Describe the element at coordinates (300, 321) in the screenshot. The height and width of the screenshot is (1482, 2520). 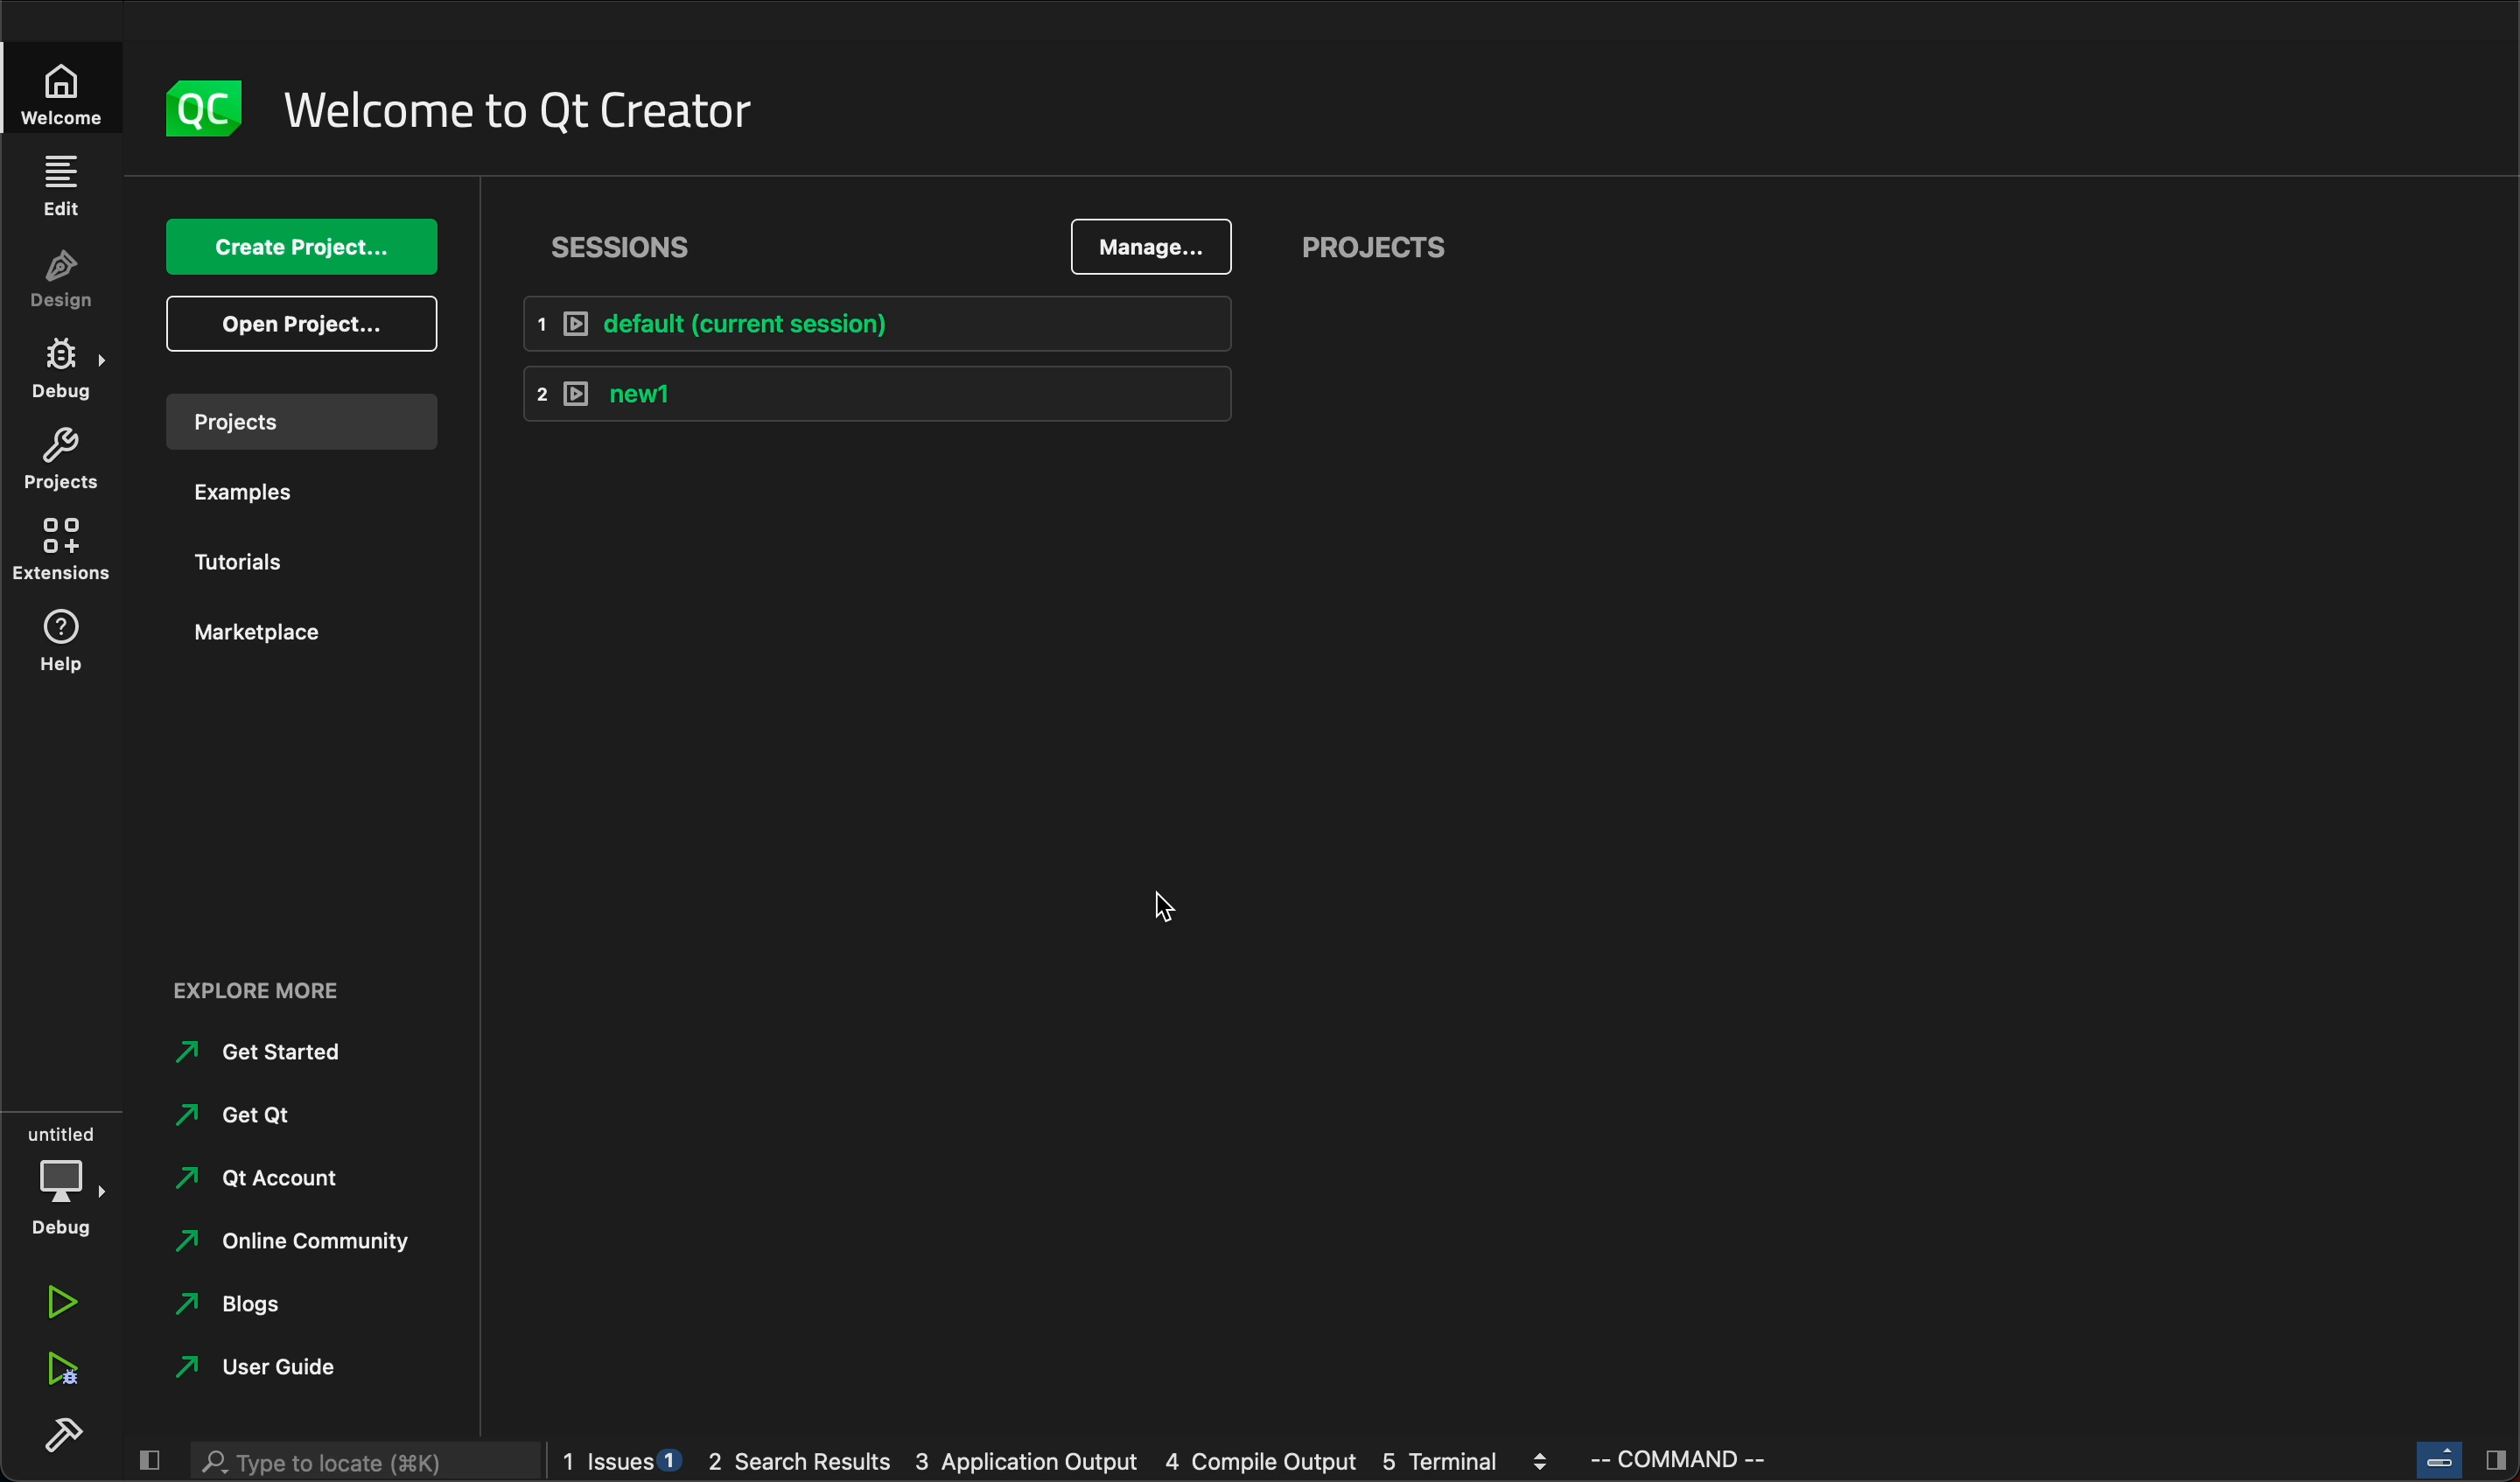
I see `open` at that location.